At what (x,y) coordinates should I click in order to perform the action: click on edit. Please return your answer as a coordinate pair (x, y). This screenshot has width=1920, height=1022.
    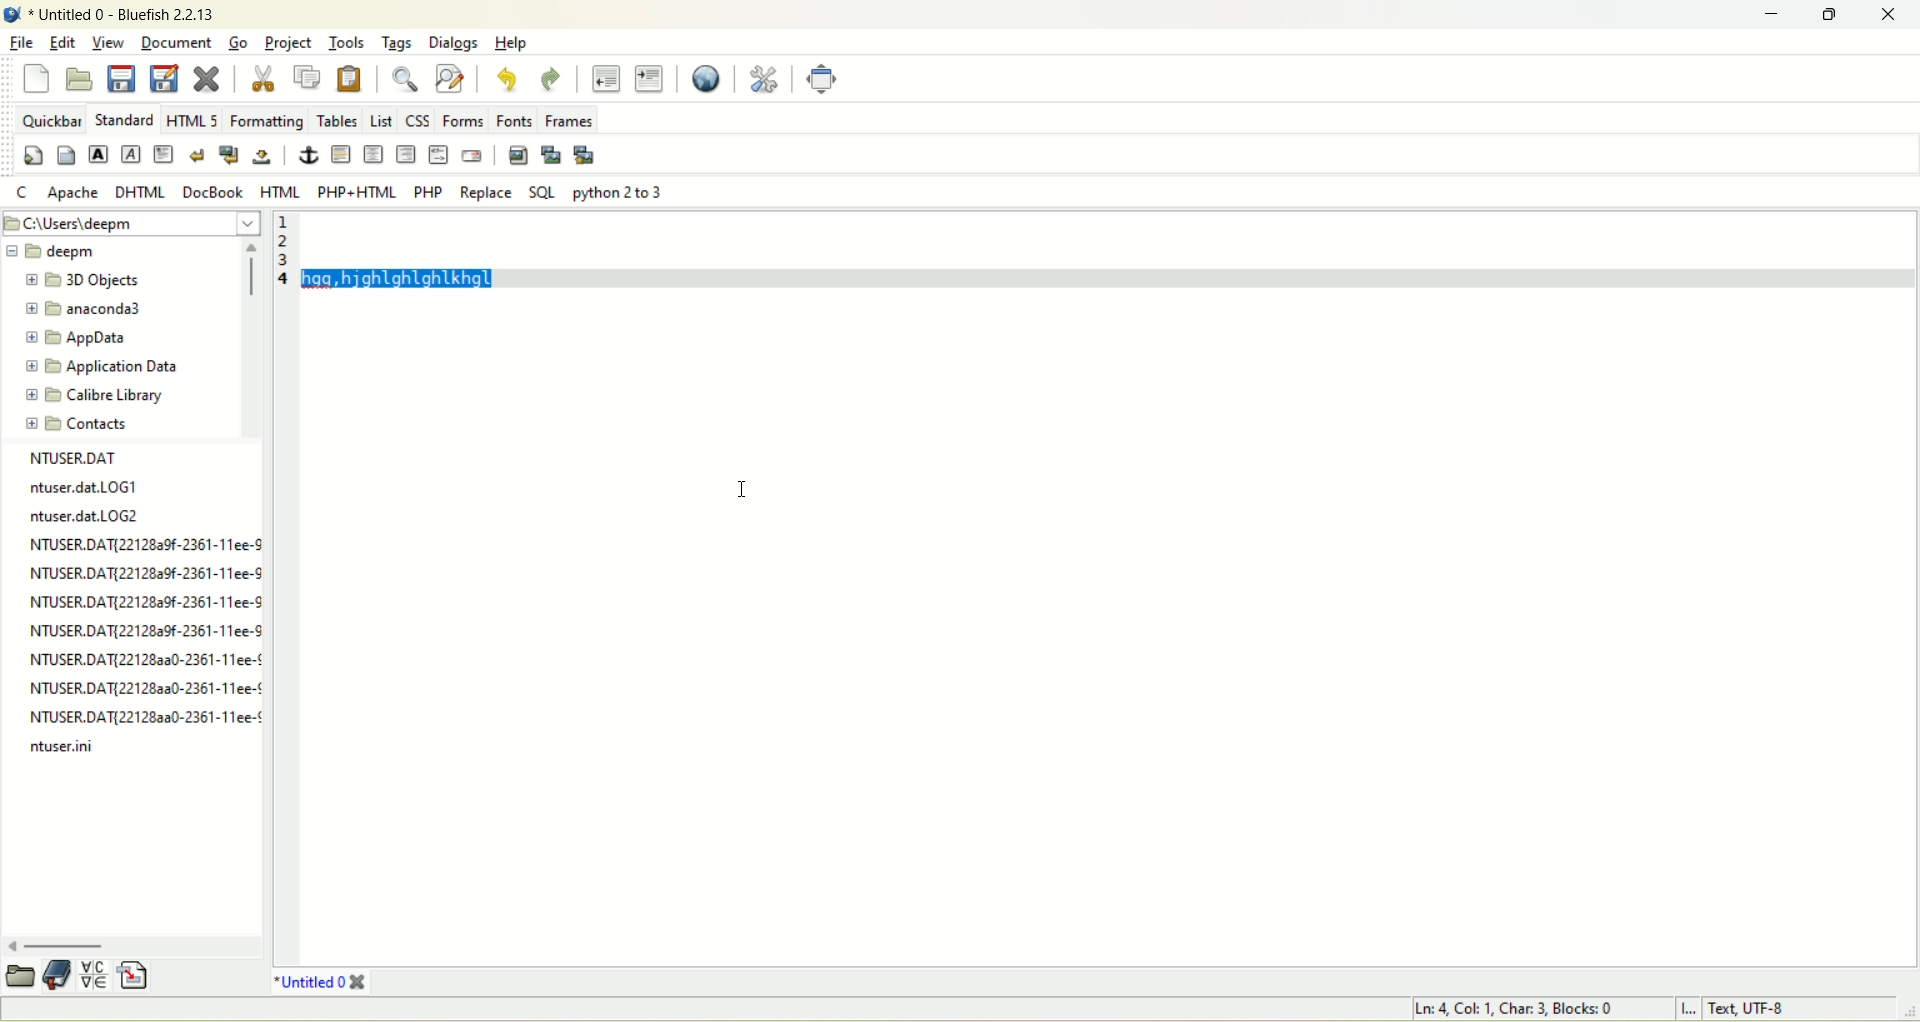
    Looking at the image, I should click on (61, 42).